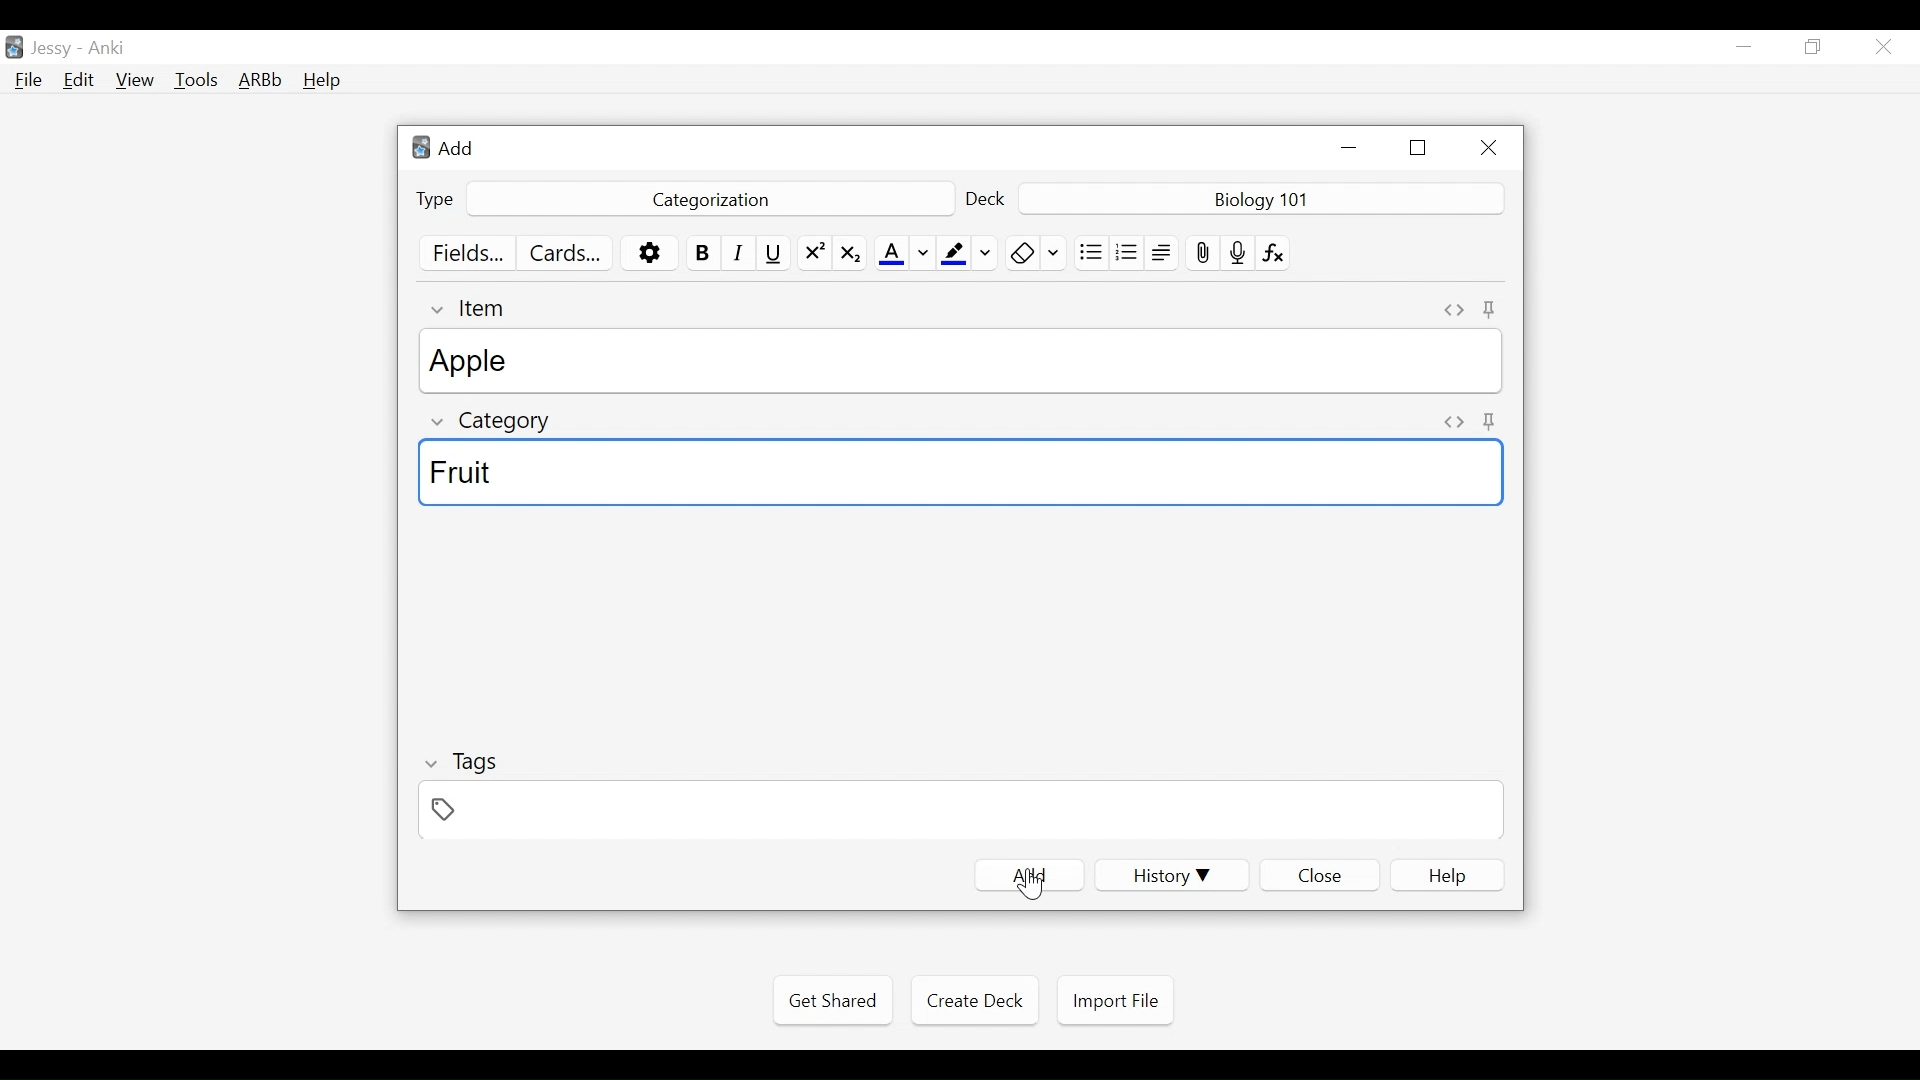 This screenshot has height=1080, width=1920. What do you see at coordinates (963, 475) in the screenshot?
I see `Category Field` at bounding box center [963, 475].